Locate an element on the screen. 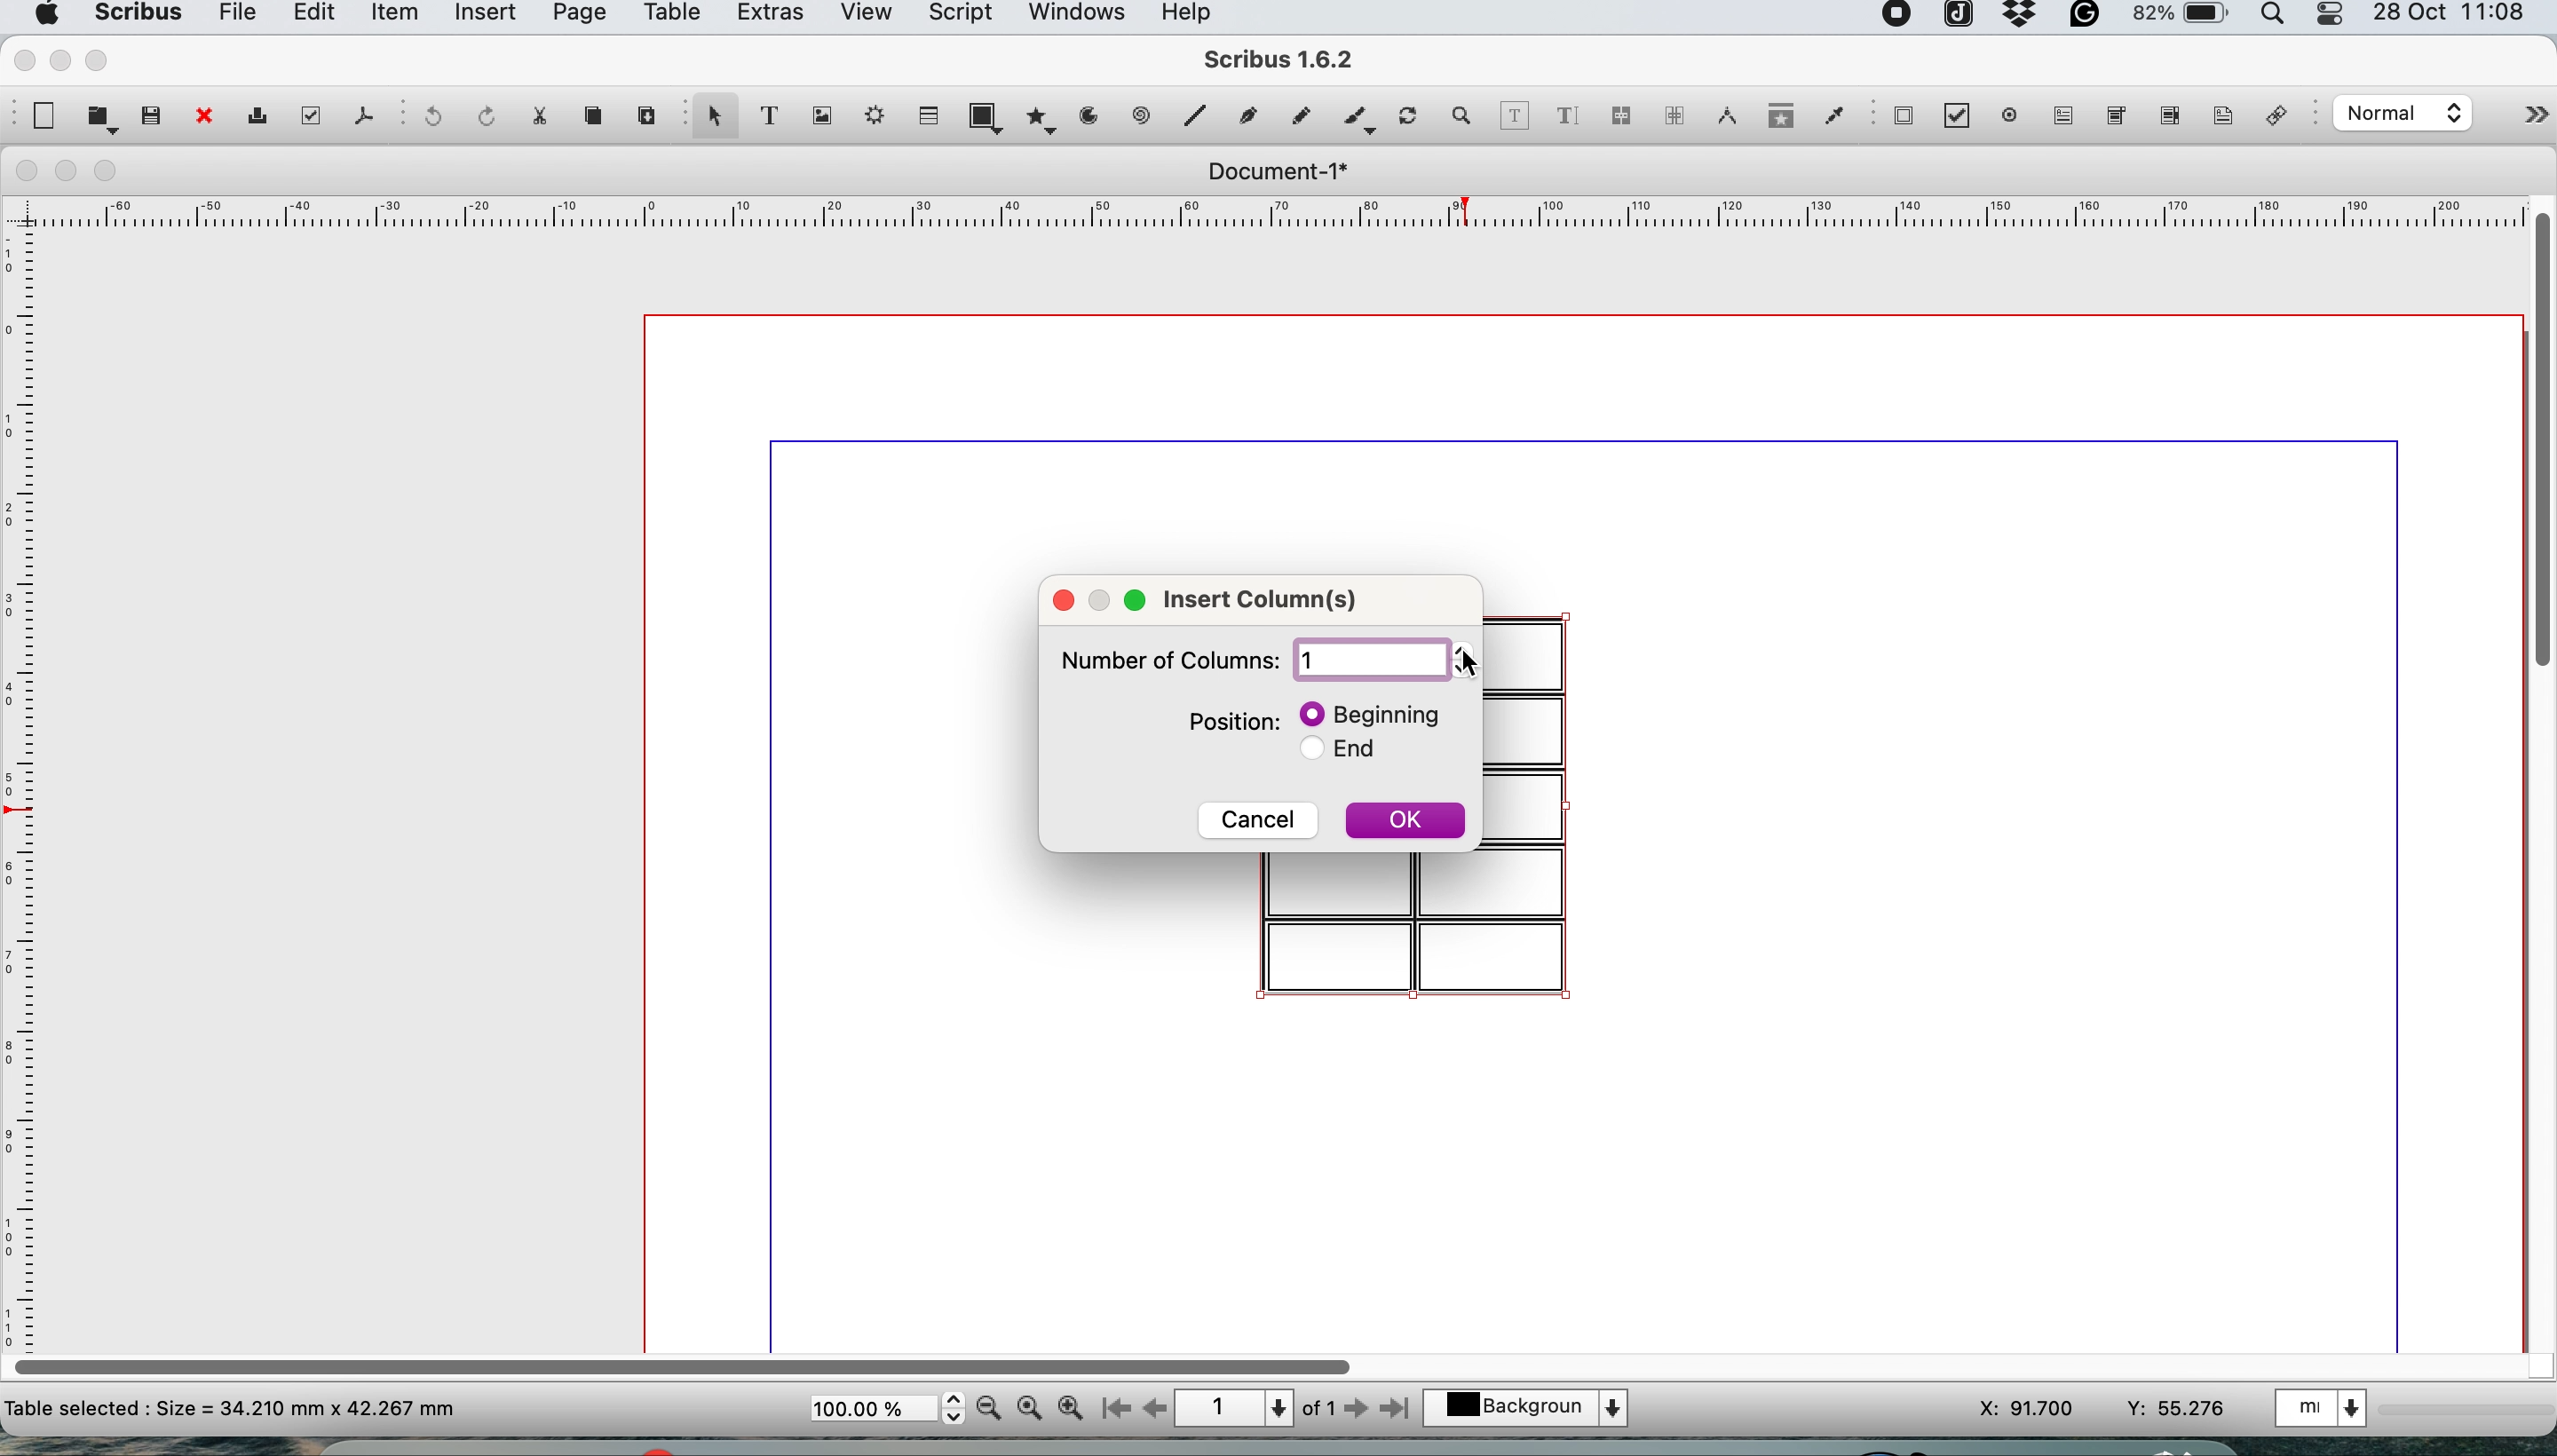 This screenshot has height=1456, width=2557. number of rows input box is located at coordinates (1351, 660).